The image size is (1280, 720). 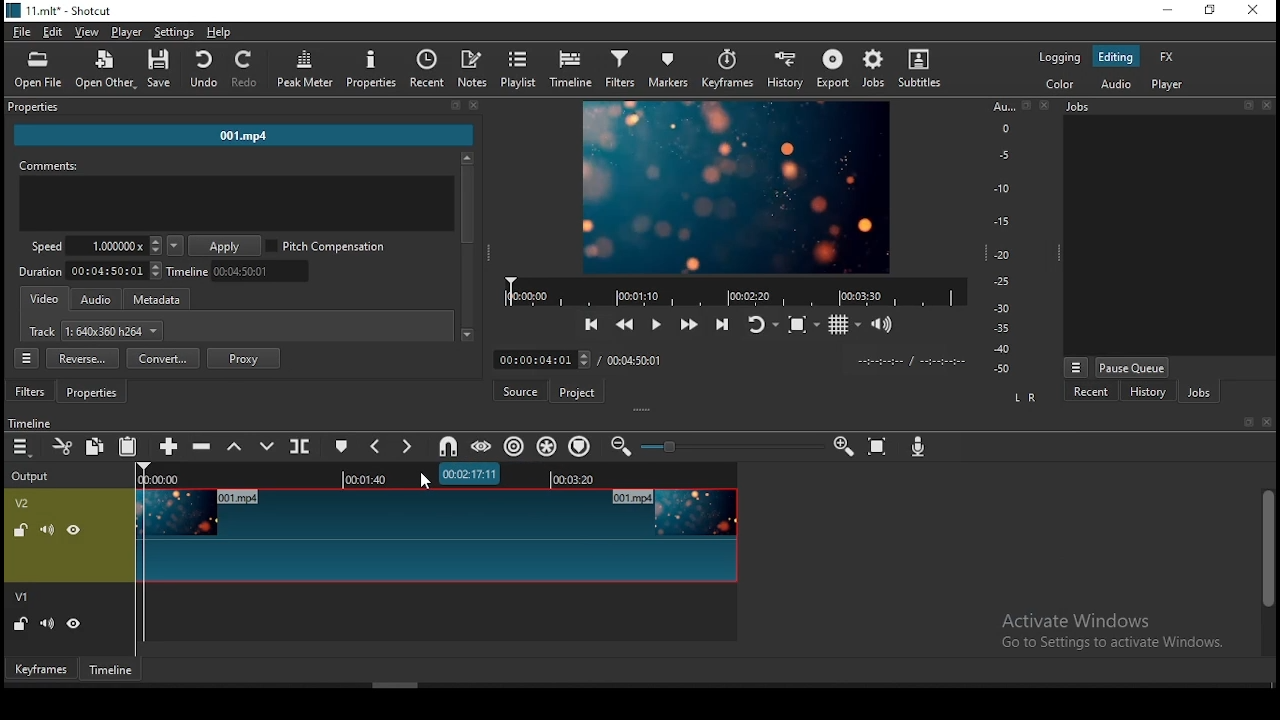 I want to click on 11.mlt* . Shotcut, so click(x=59, y=10).